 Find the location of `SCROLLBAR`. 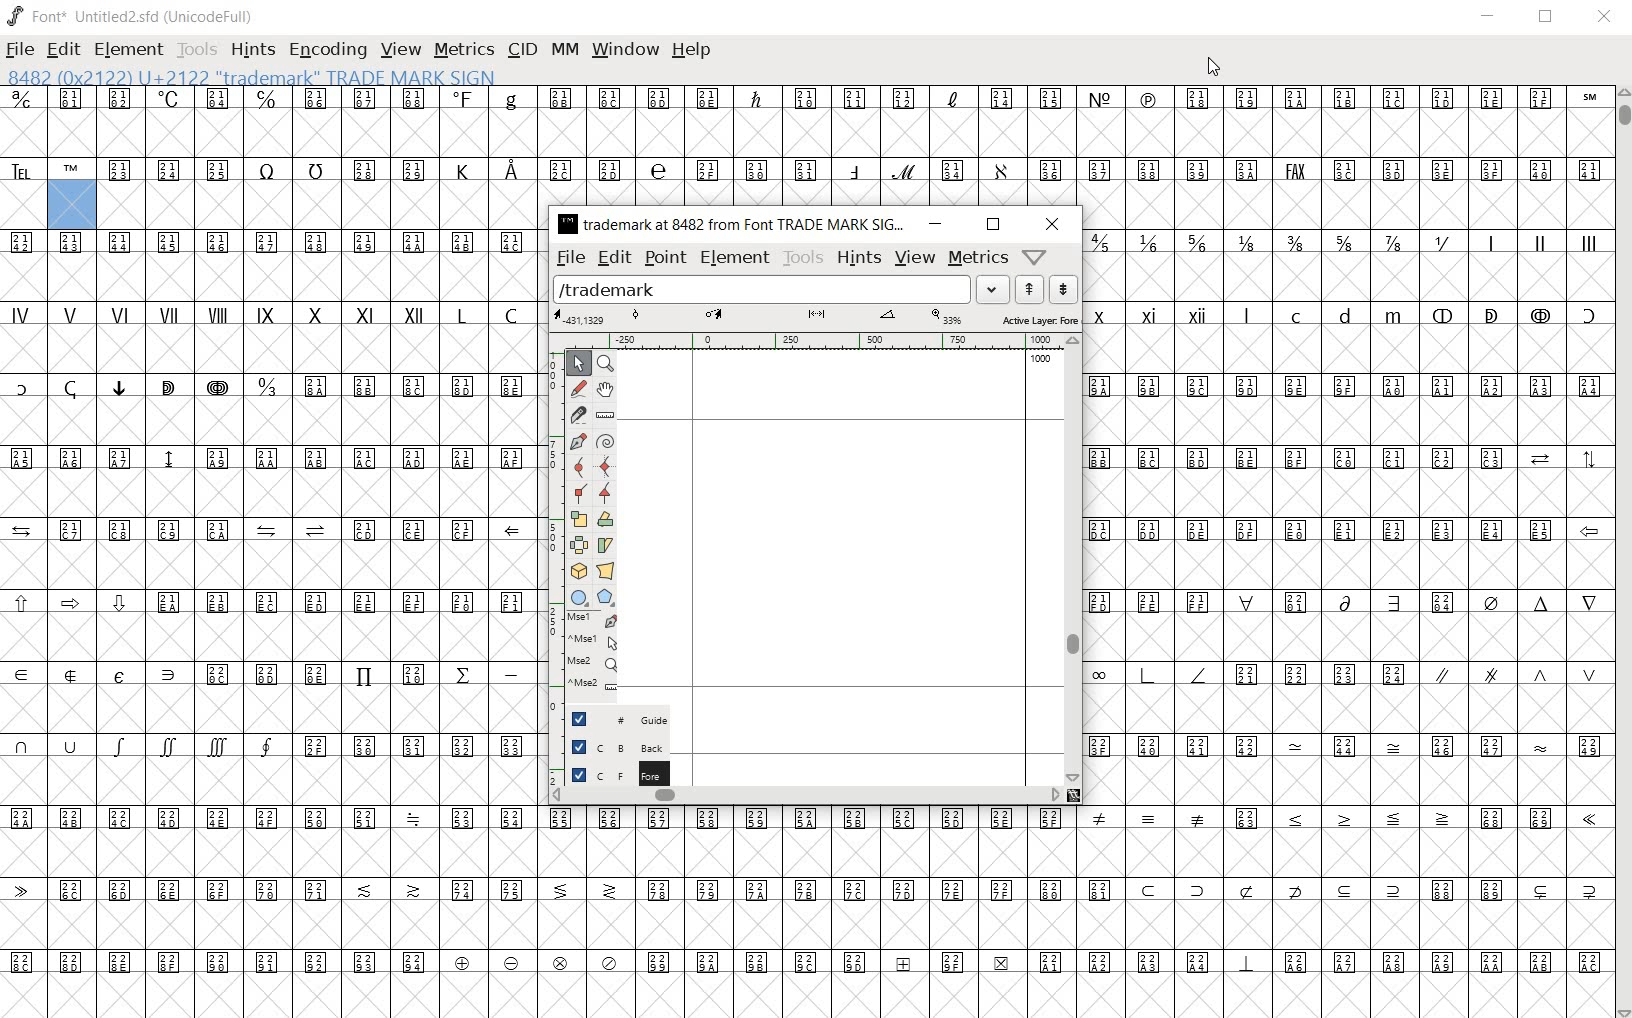

SCROLLBAR is located at coordinates (1622, 553).